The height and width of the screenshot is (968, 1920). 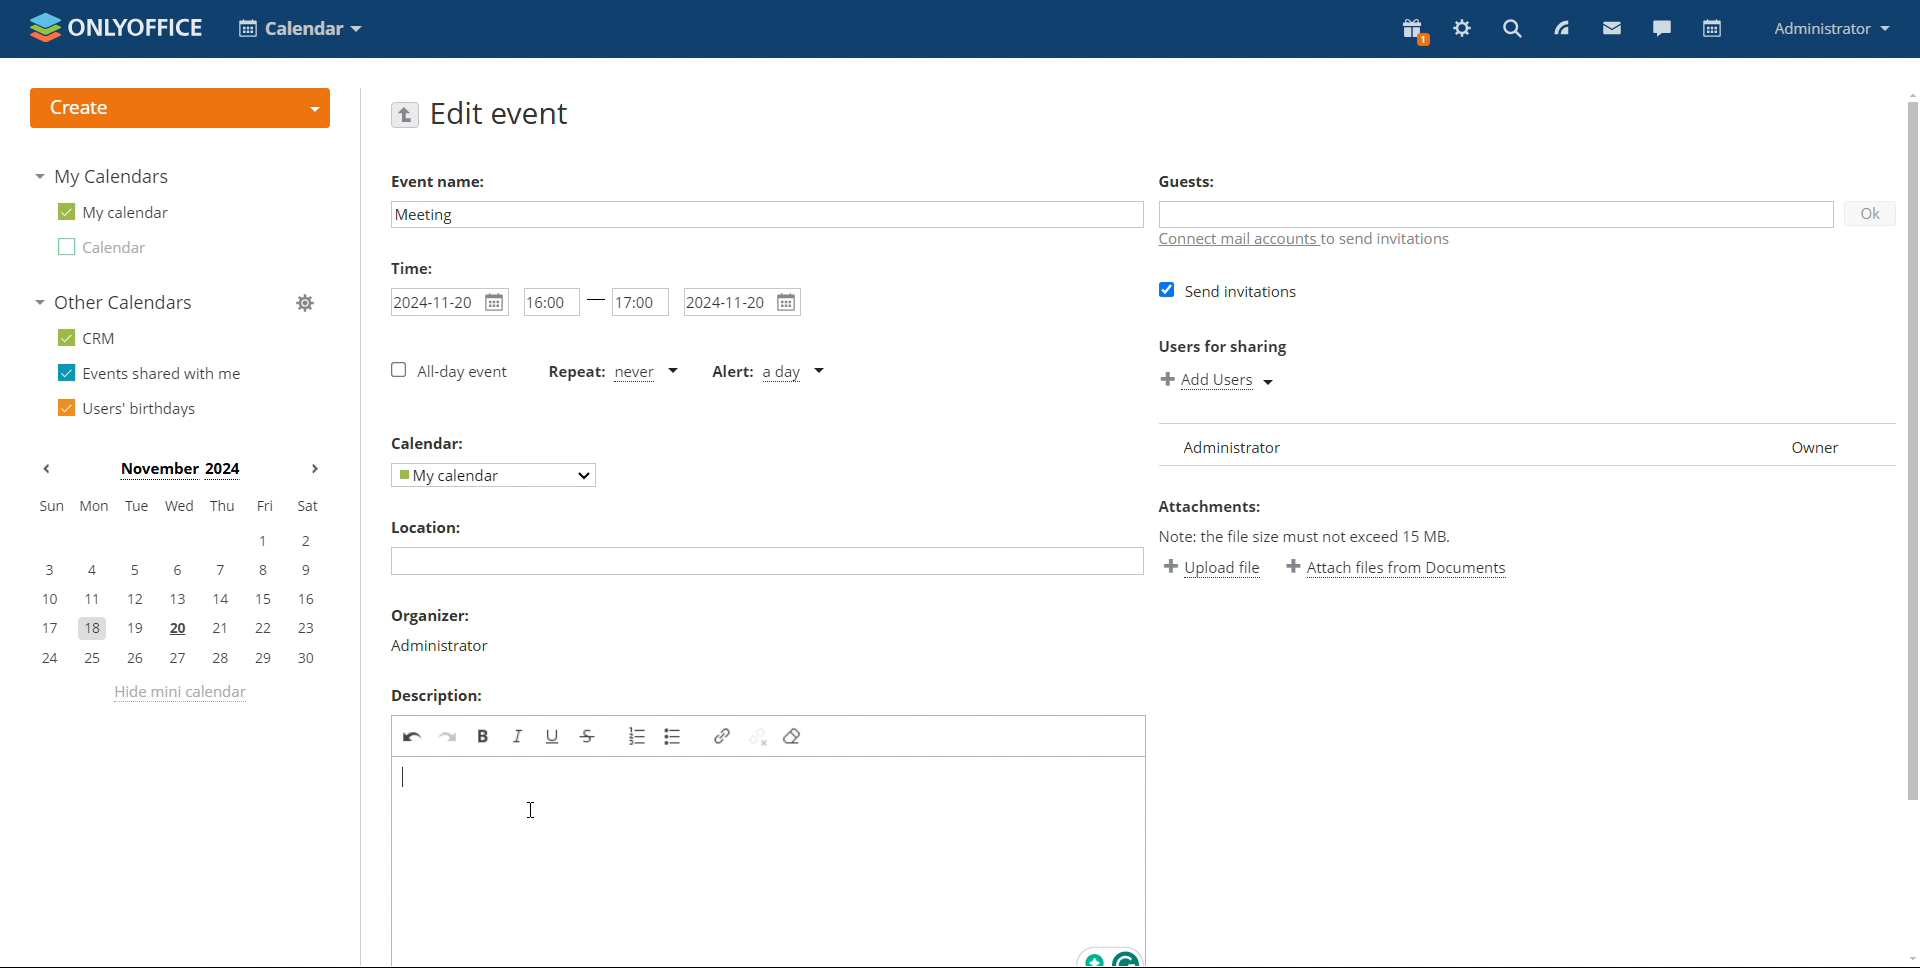 What do you see at coordinates (179, 583) in the screenshot?
I see `mini calendar` at bounding box center [179, 583].